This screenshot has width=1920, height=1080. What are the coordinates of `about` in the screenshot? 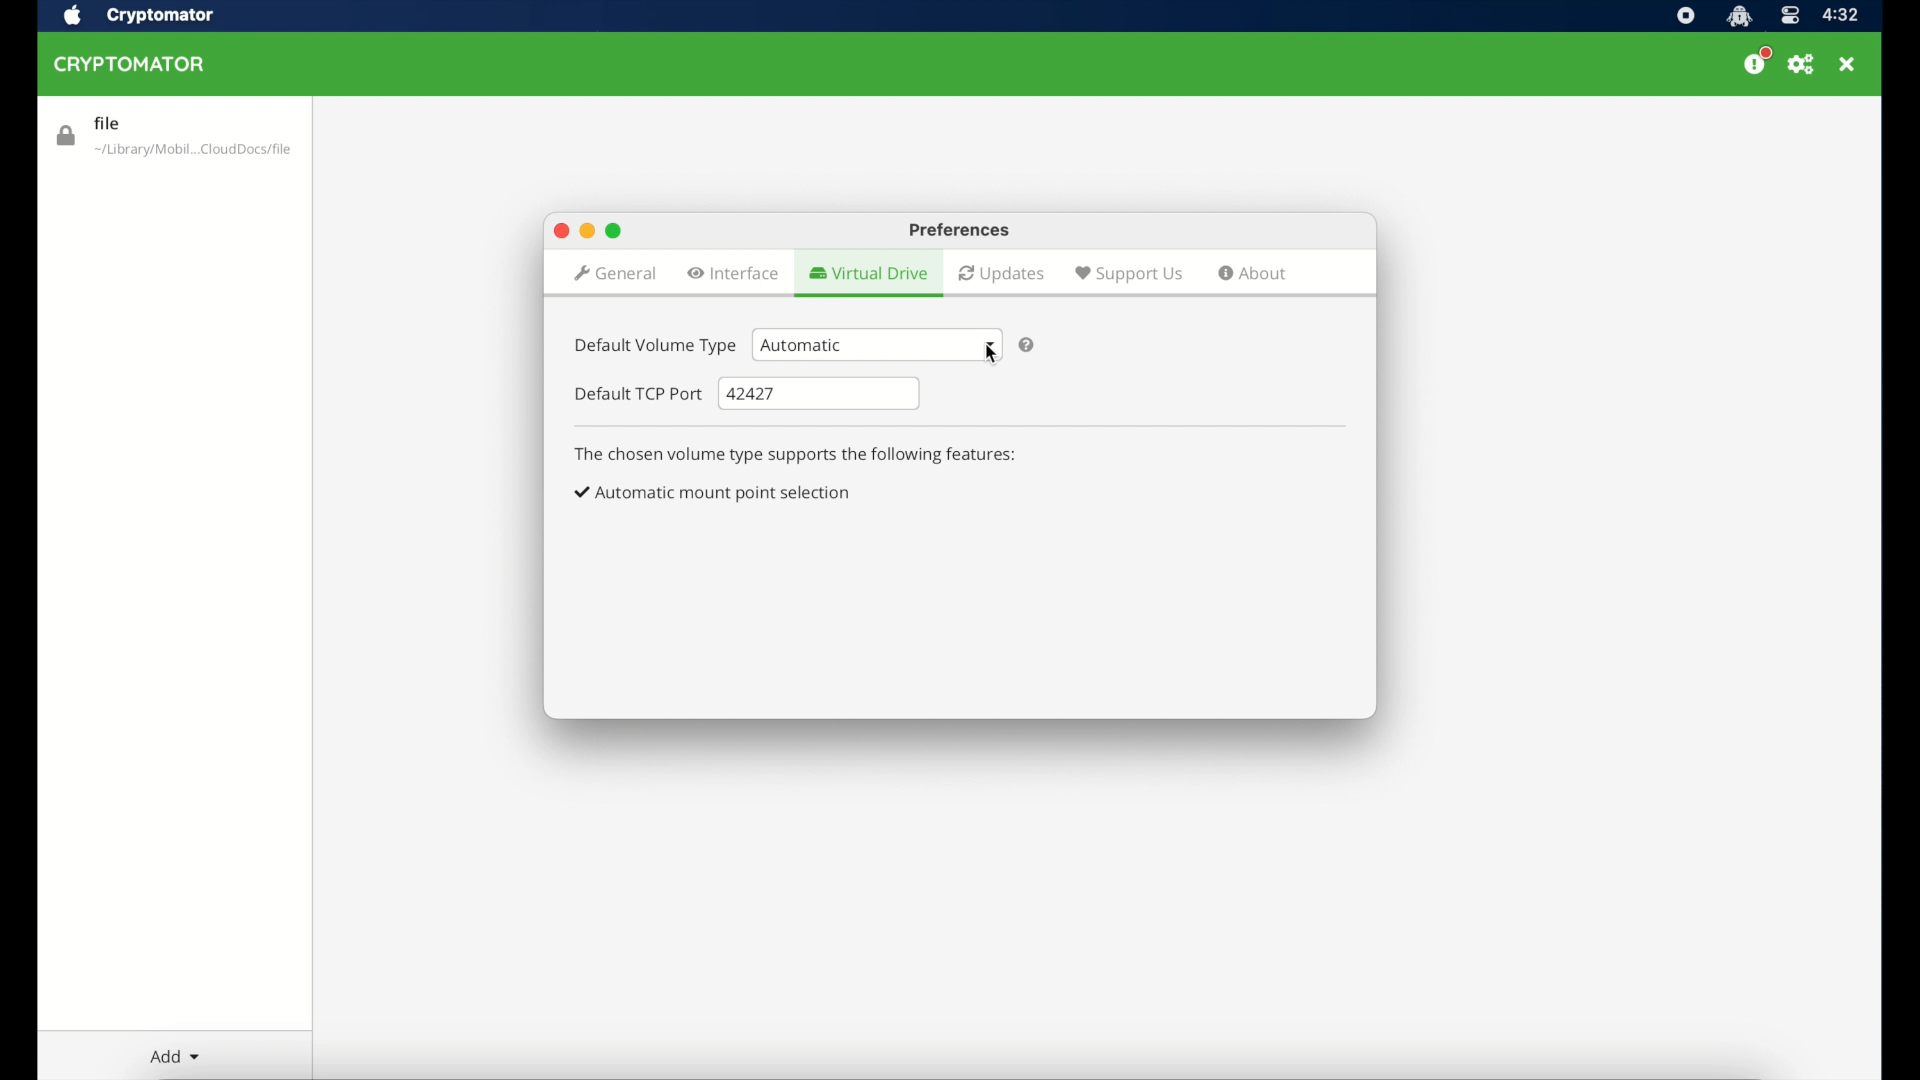 It's located at (1253, 273).